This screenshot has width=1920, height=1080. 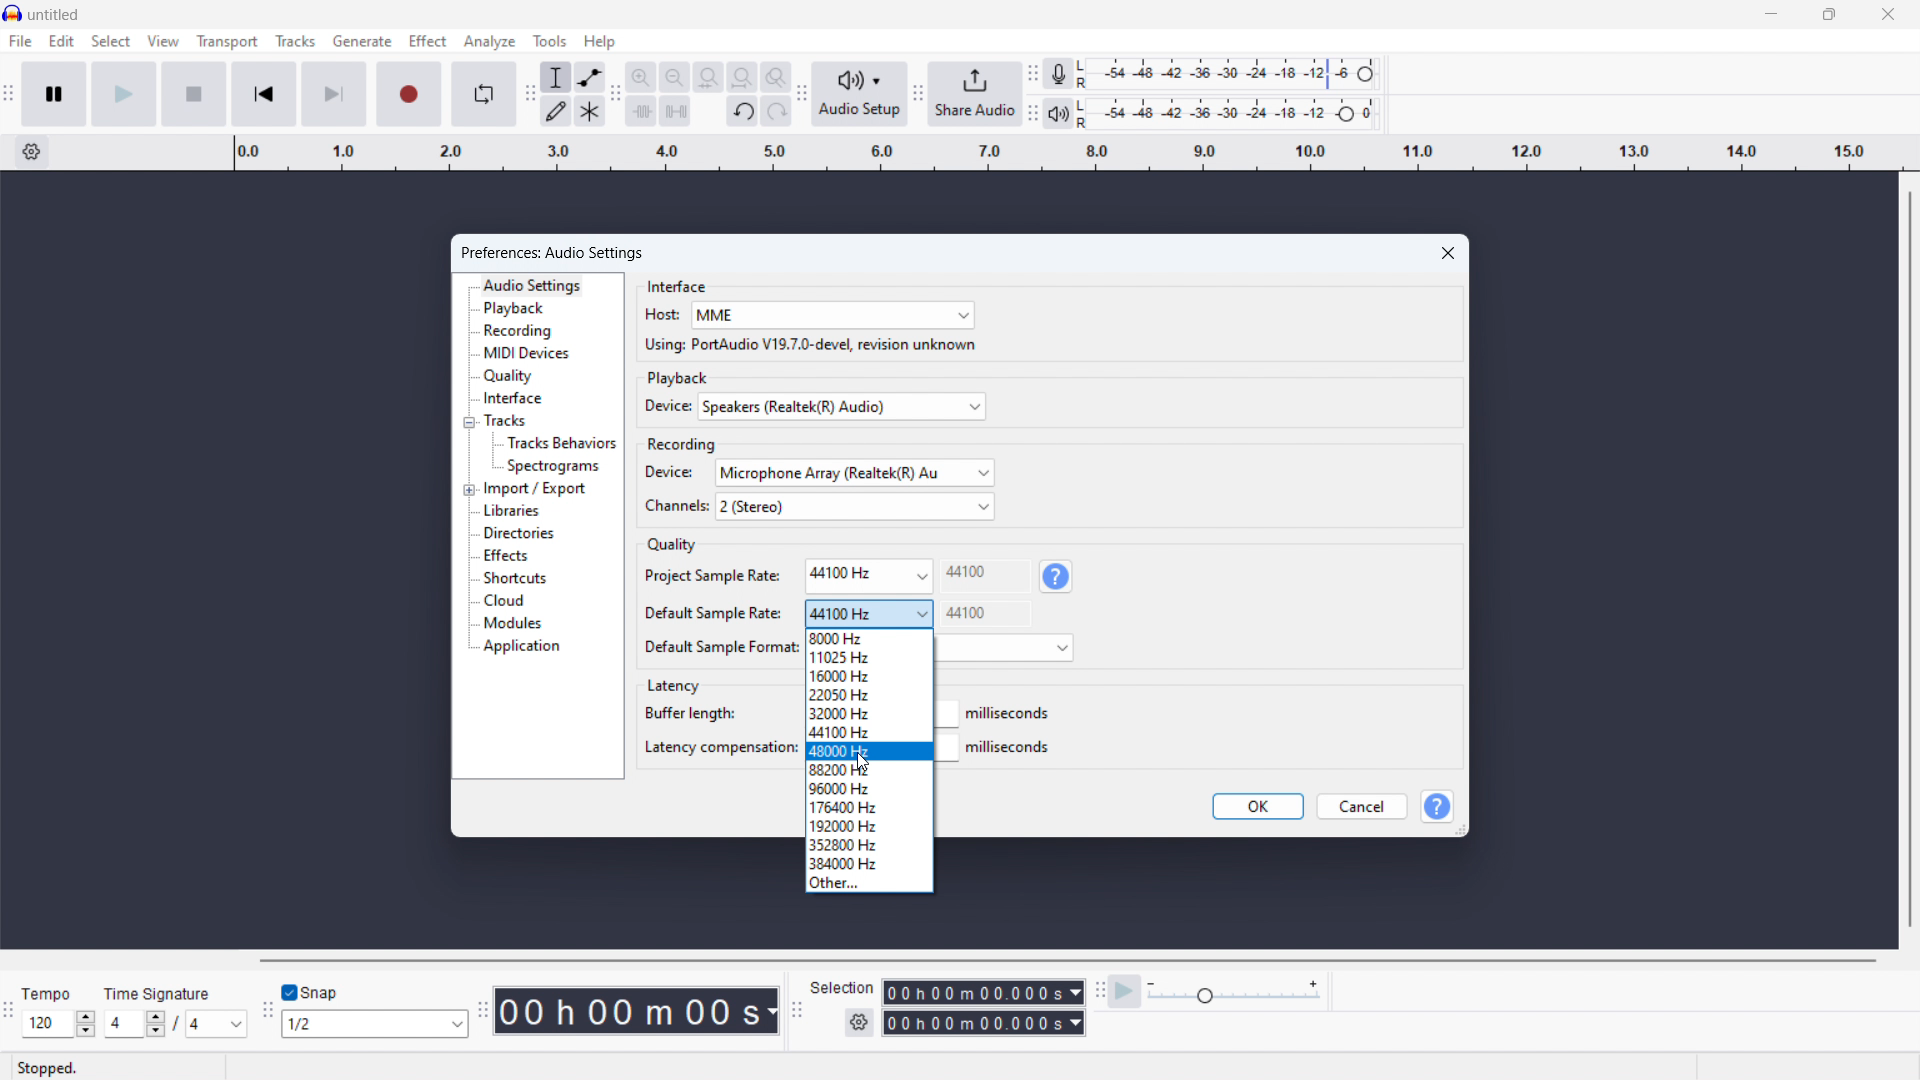 What do you see at coordinates (871, 824) in the screenshot?
I see `192000 Hz` at bounding box center [871, 824].